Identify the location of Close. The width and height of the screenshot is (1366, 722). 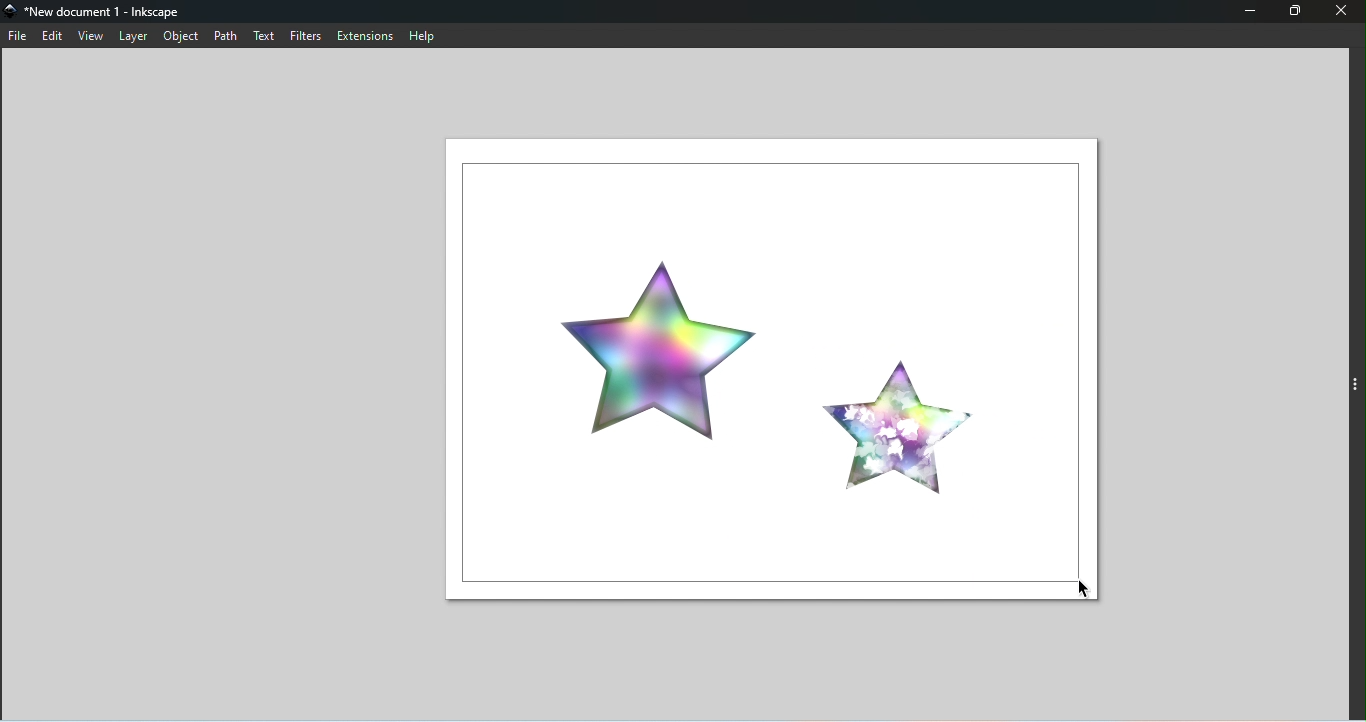
(1342, 12).